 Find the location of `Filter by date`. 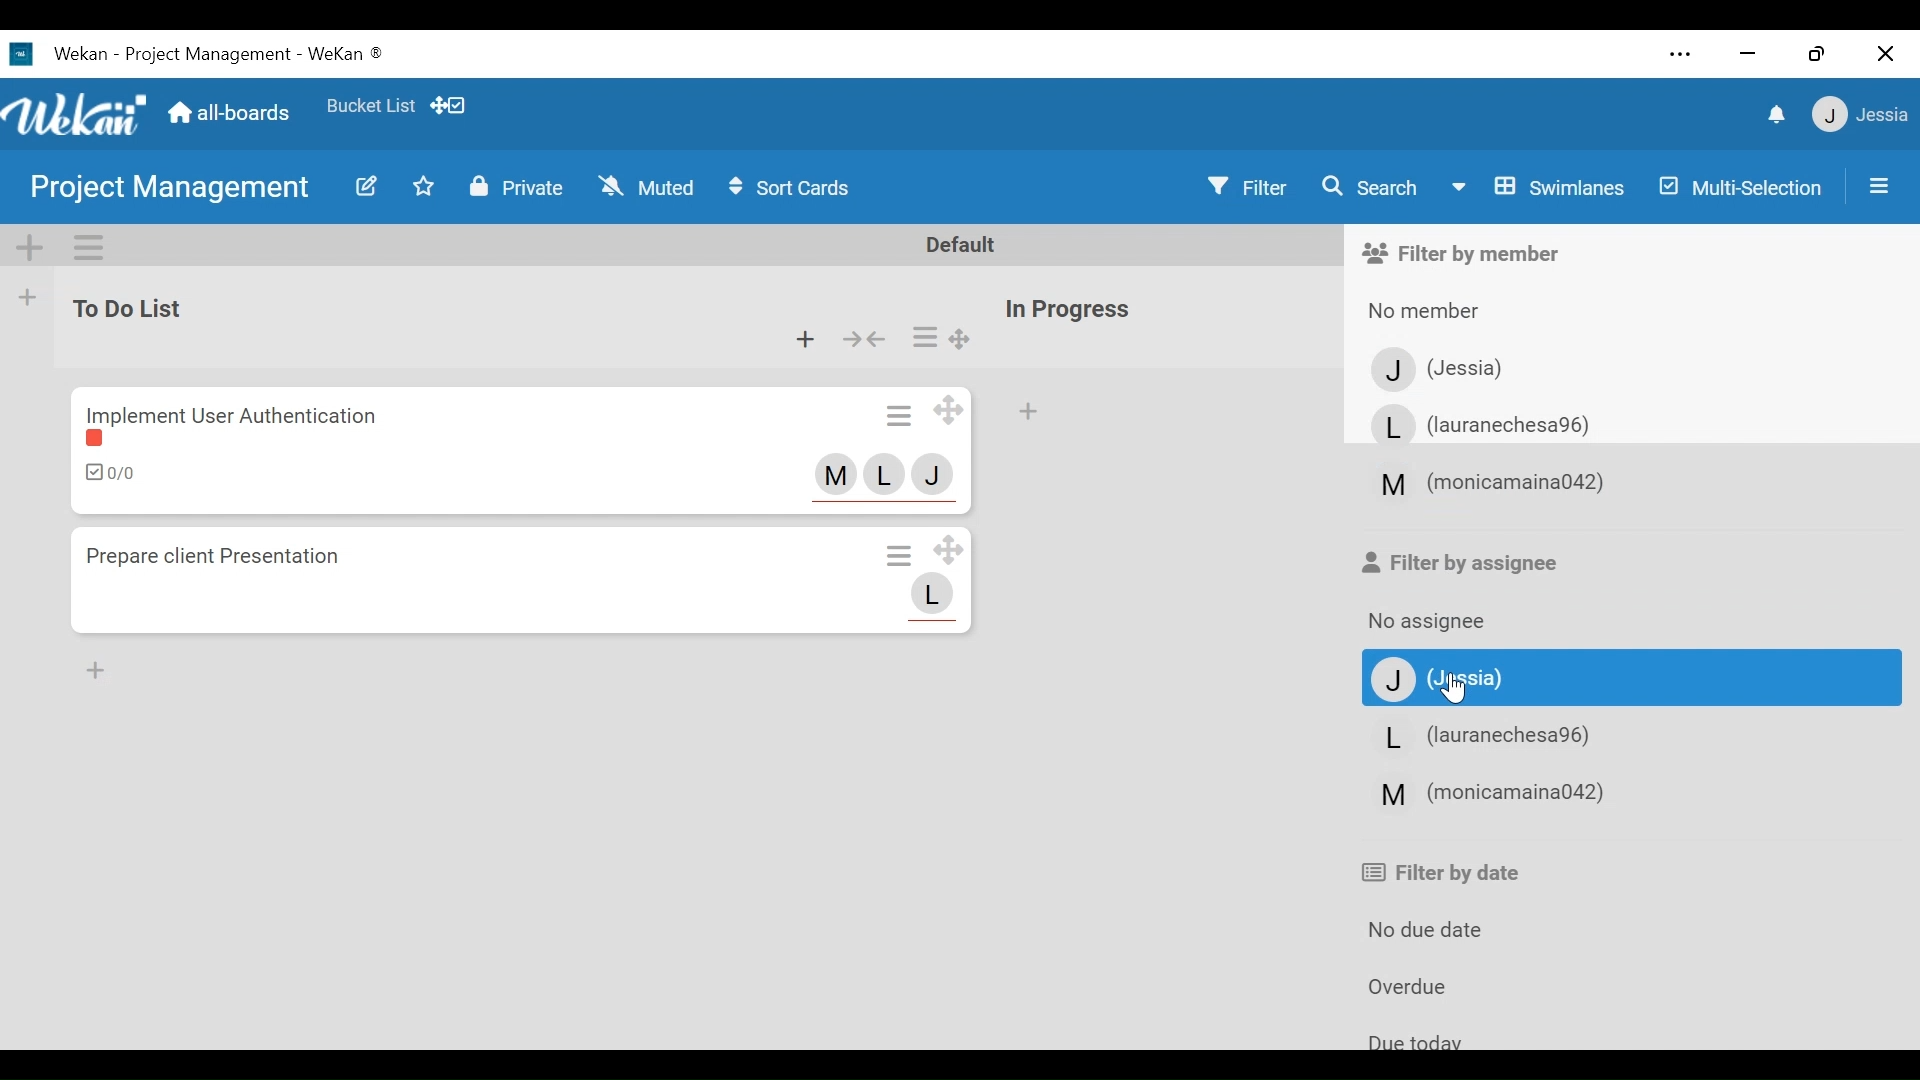

Filter by date is located at coordinates (1451, 873).